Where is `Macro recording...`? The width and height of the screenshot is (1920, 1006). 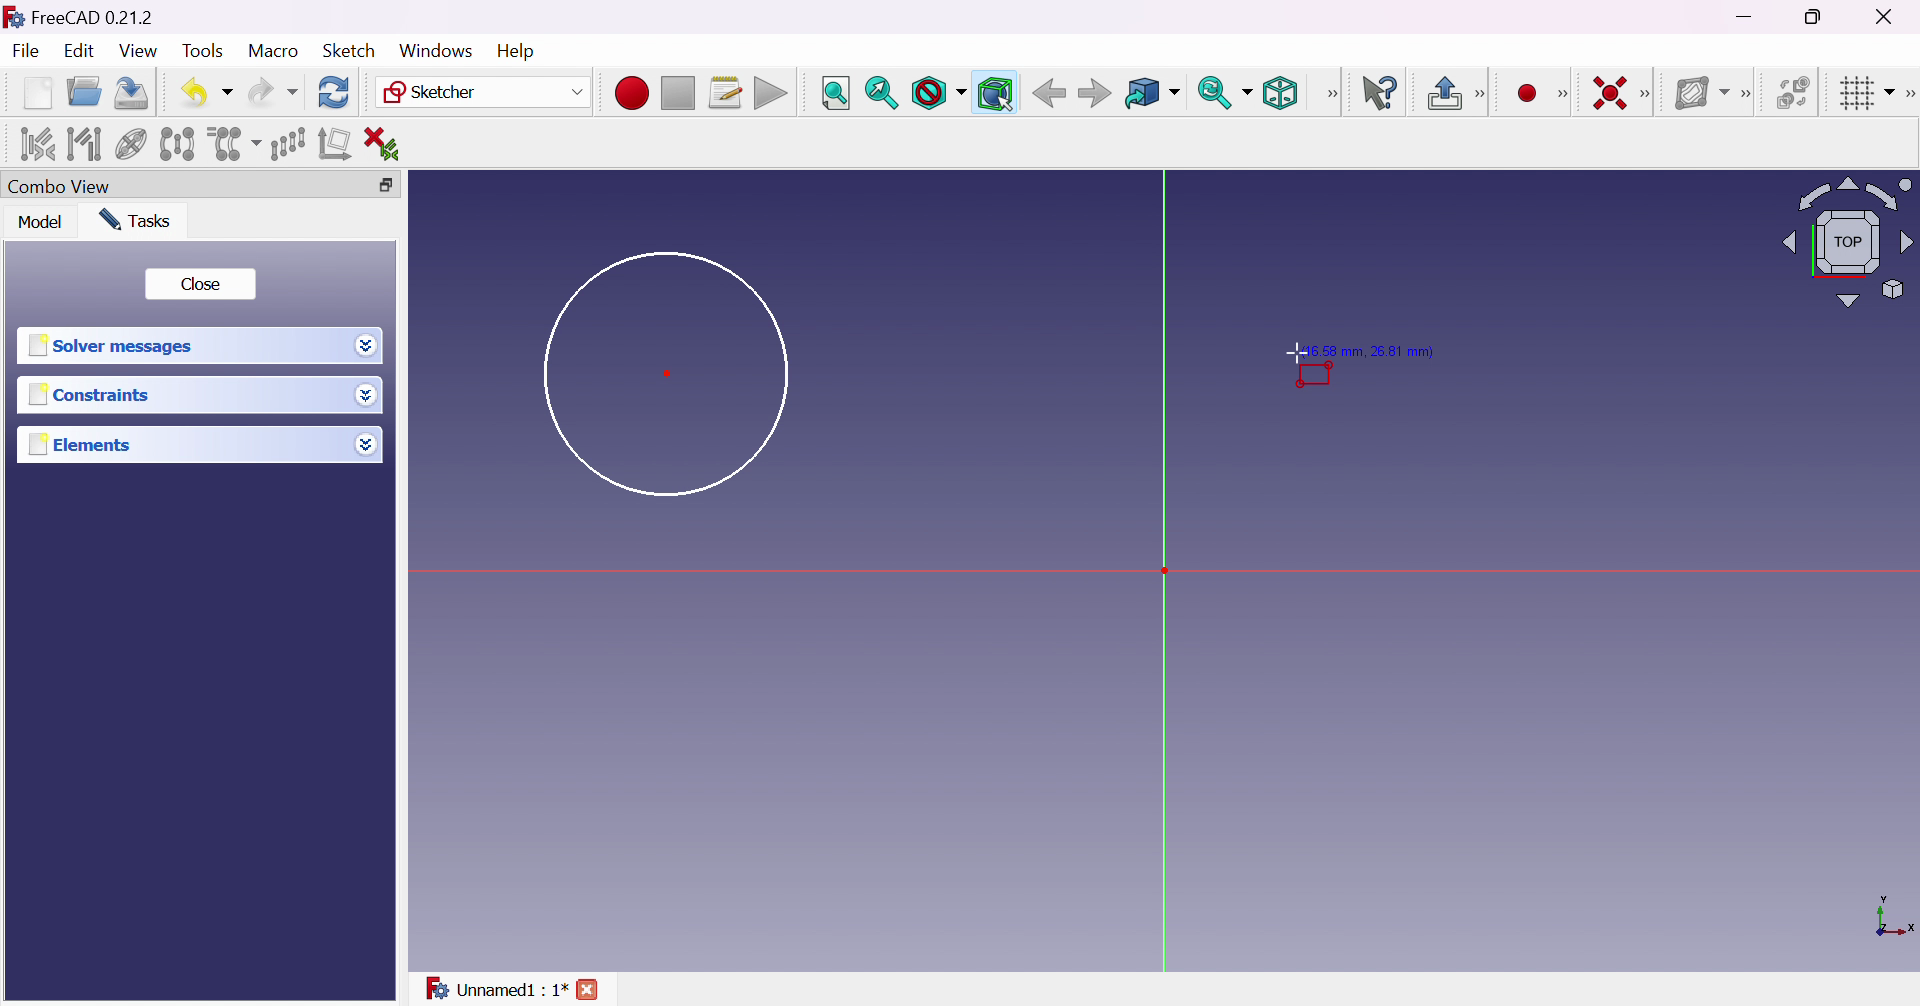
Macro recording... is located at coordinates (631, 90).